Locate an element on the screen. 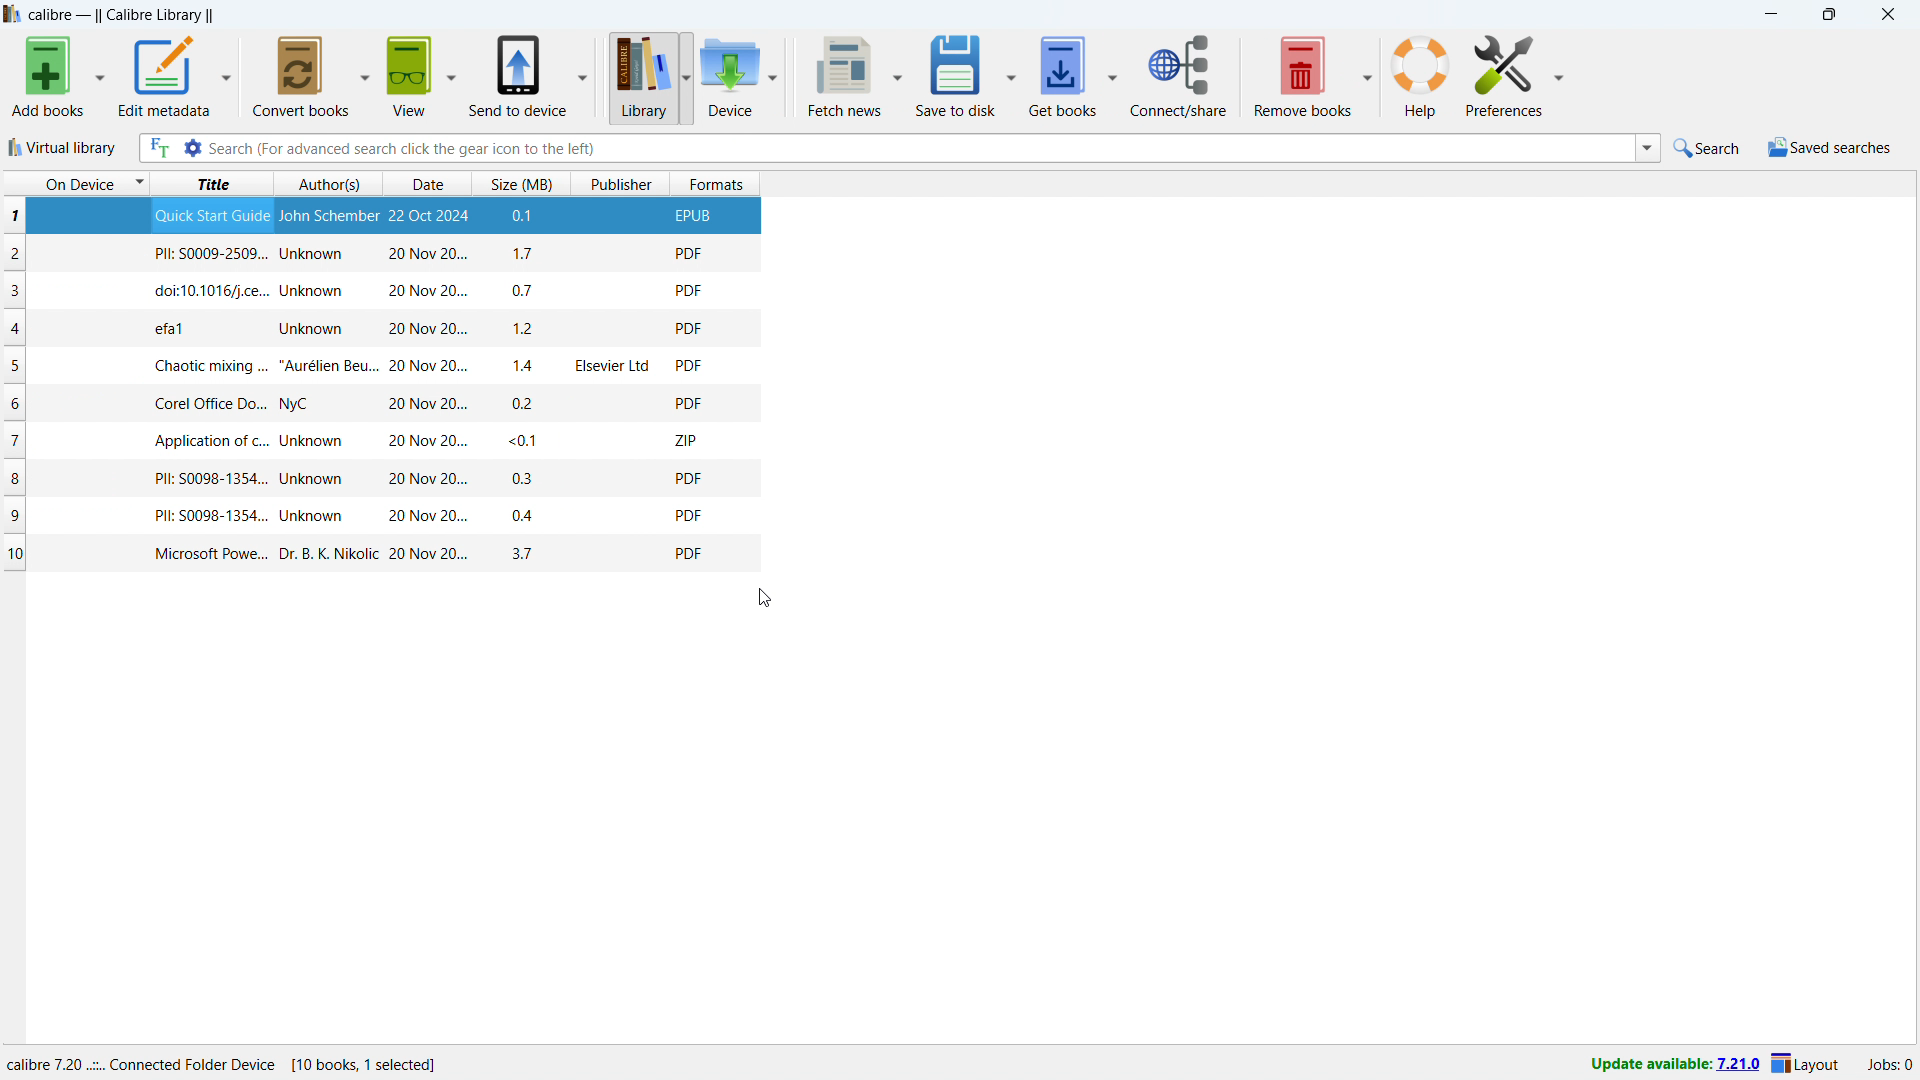 This screenshot has width=1920, height=1080. one book entry is located at coordinates (383, 217).